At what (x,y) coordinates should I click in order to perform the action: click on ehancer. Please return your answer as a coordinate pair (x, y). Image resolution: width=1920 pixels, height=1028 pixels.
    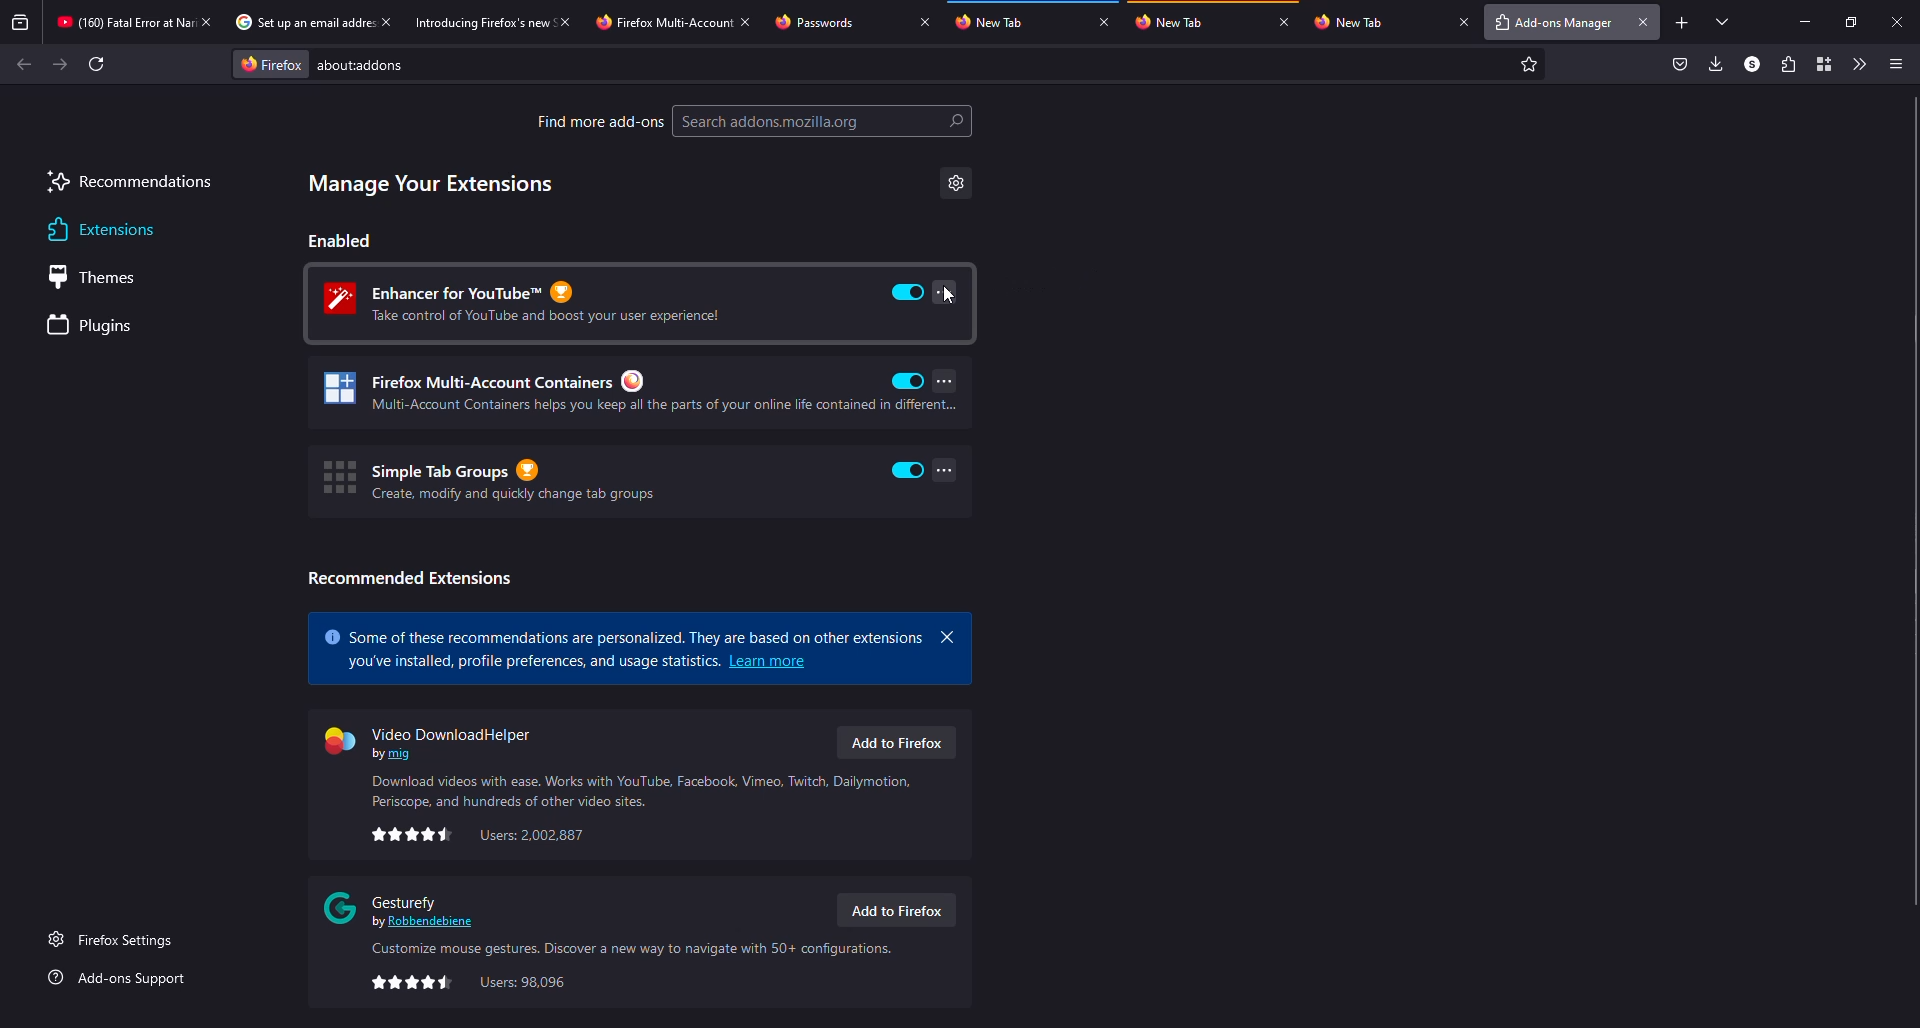
    Looking at the image, I should click on (534, 303).